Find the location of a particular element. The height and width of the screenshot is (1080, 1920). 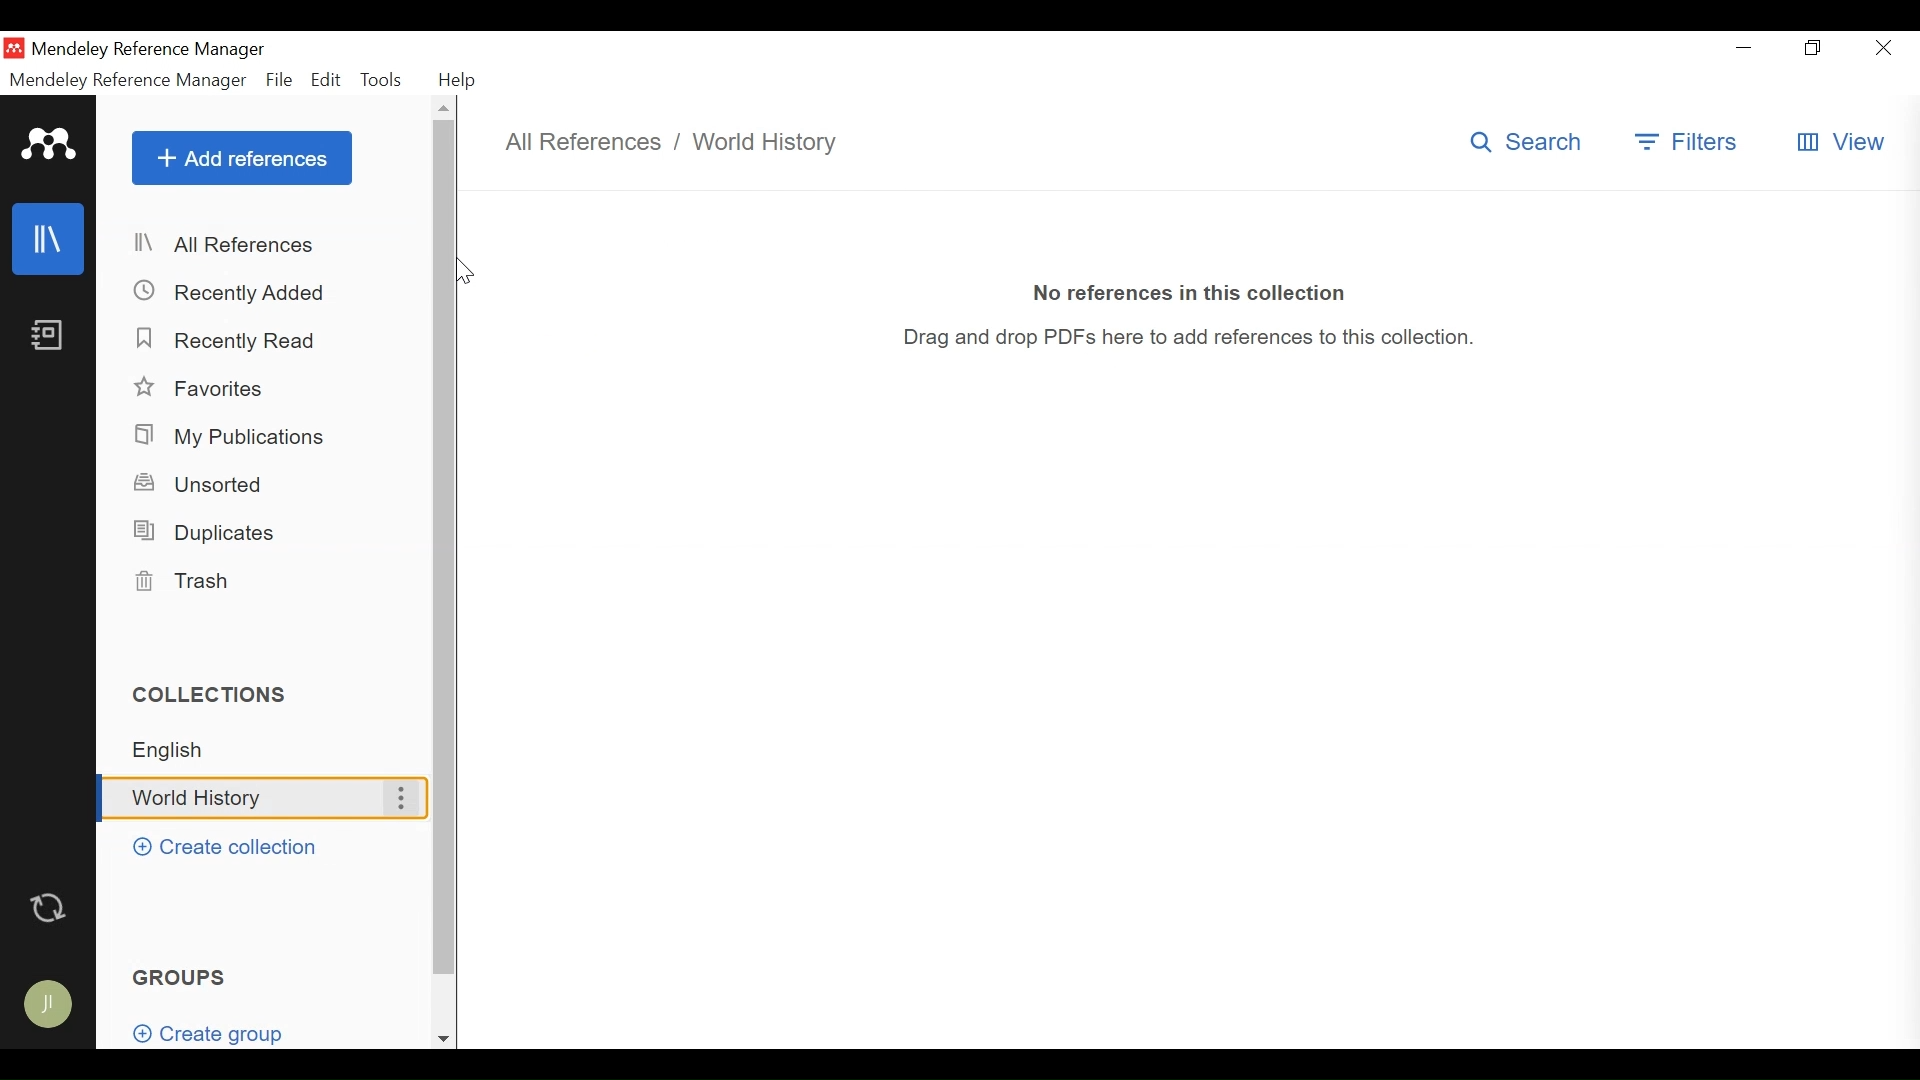

Groups is located at coordinates (183, 976).